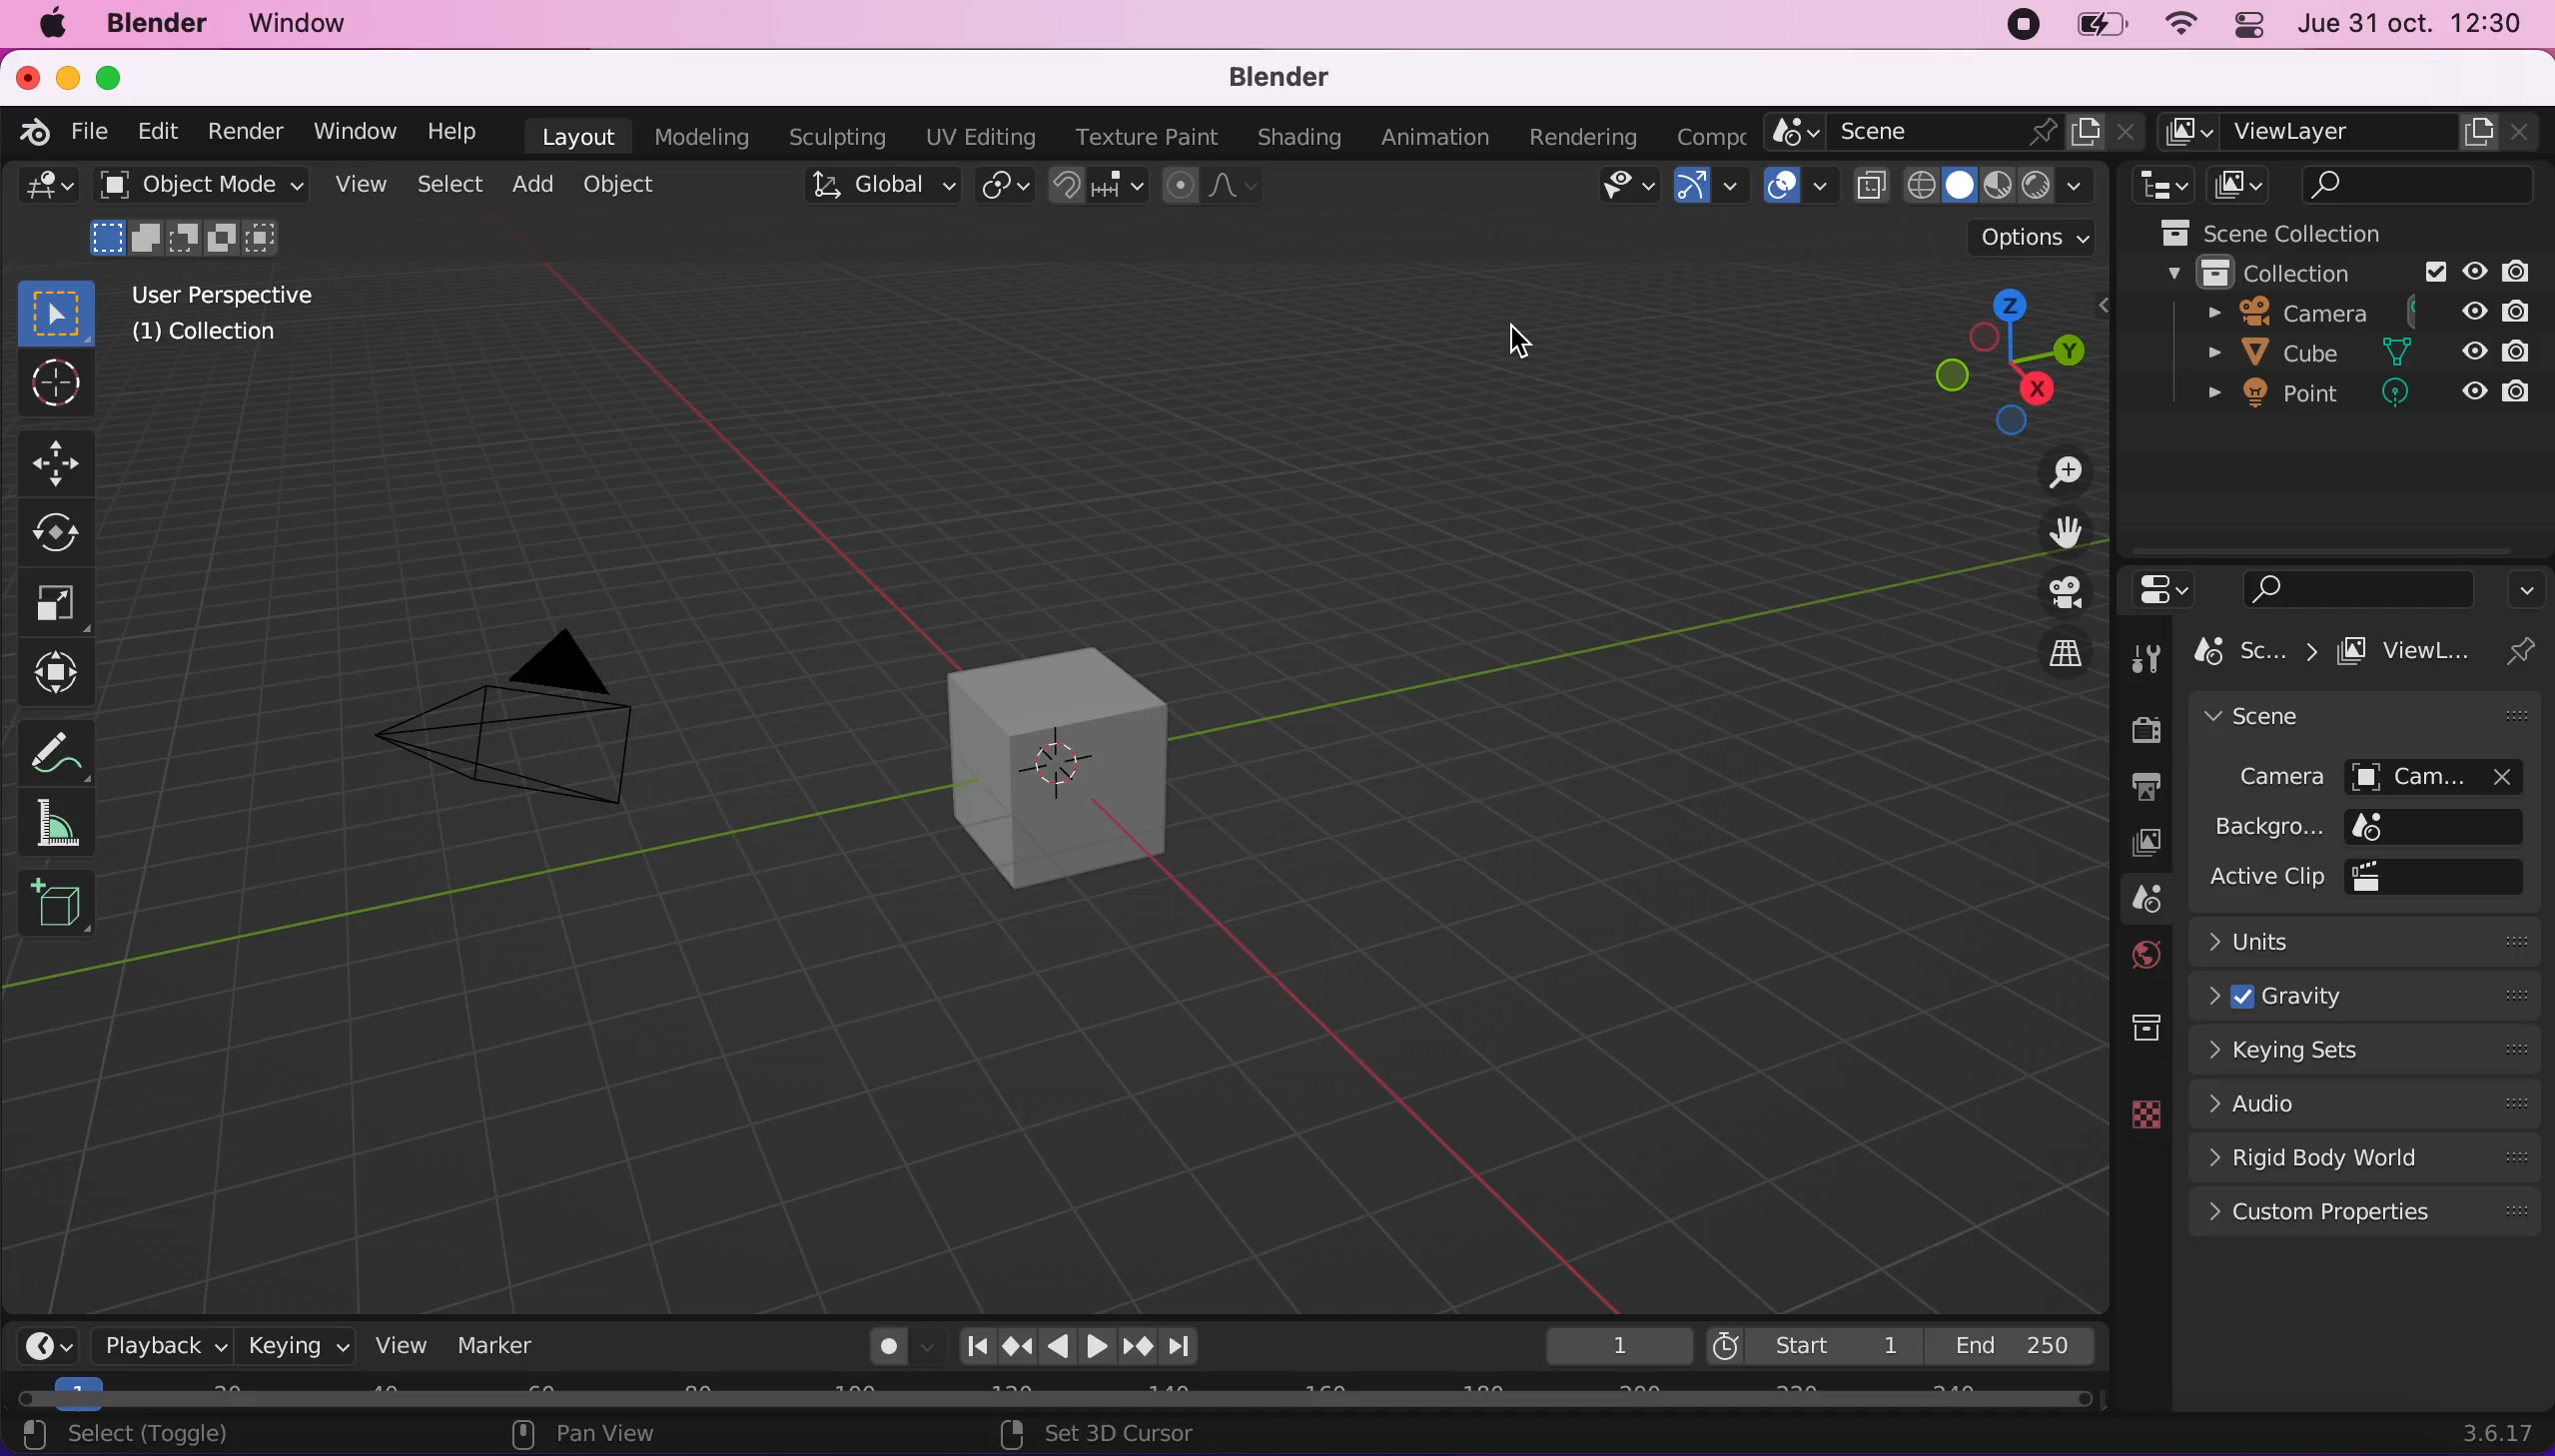 Image resolution: width=2555 pixels, height=1456 pixels. Describe the element at coordinates (2365, 1215) in the screenshot. I see `custom properties` at that location.